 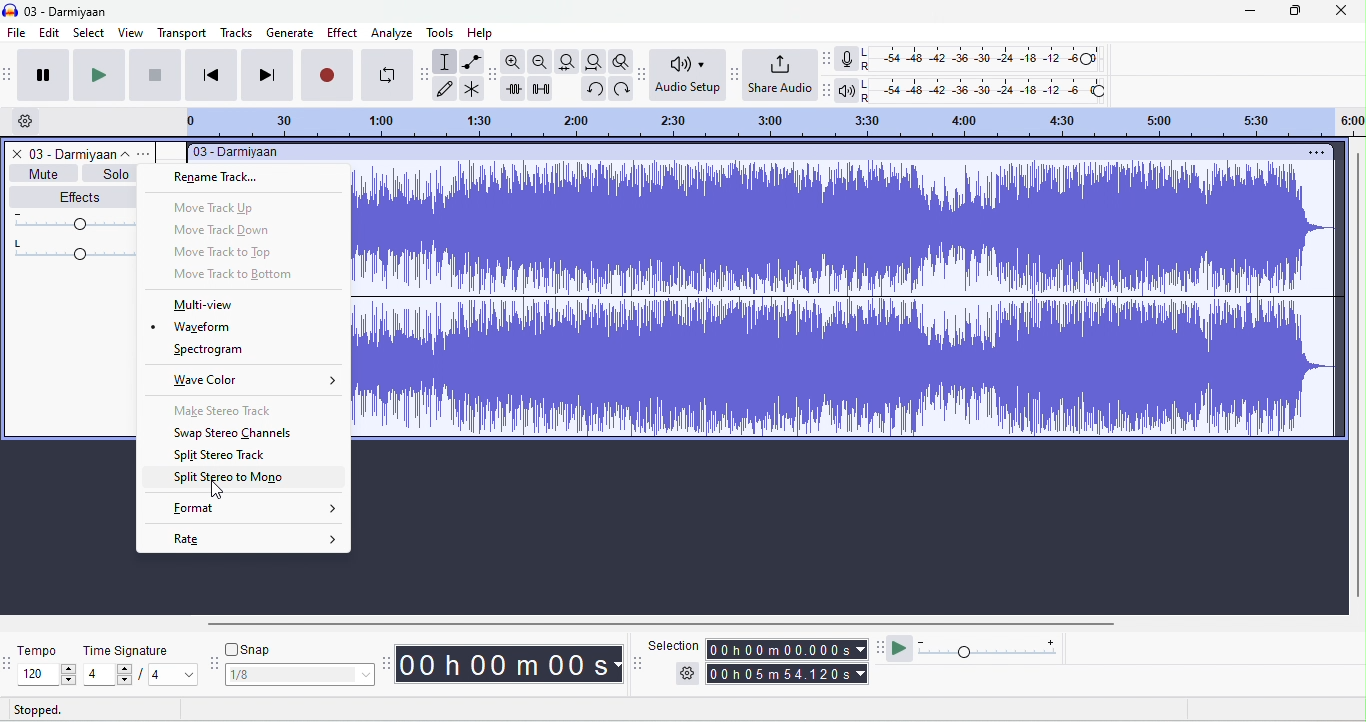 What do you see at coordinates (541, 88) in the screenshot?
I see `silence selection` at bounding box center [541, 88].